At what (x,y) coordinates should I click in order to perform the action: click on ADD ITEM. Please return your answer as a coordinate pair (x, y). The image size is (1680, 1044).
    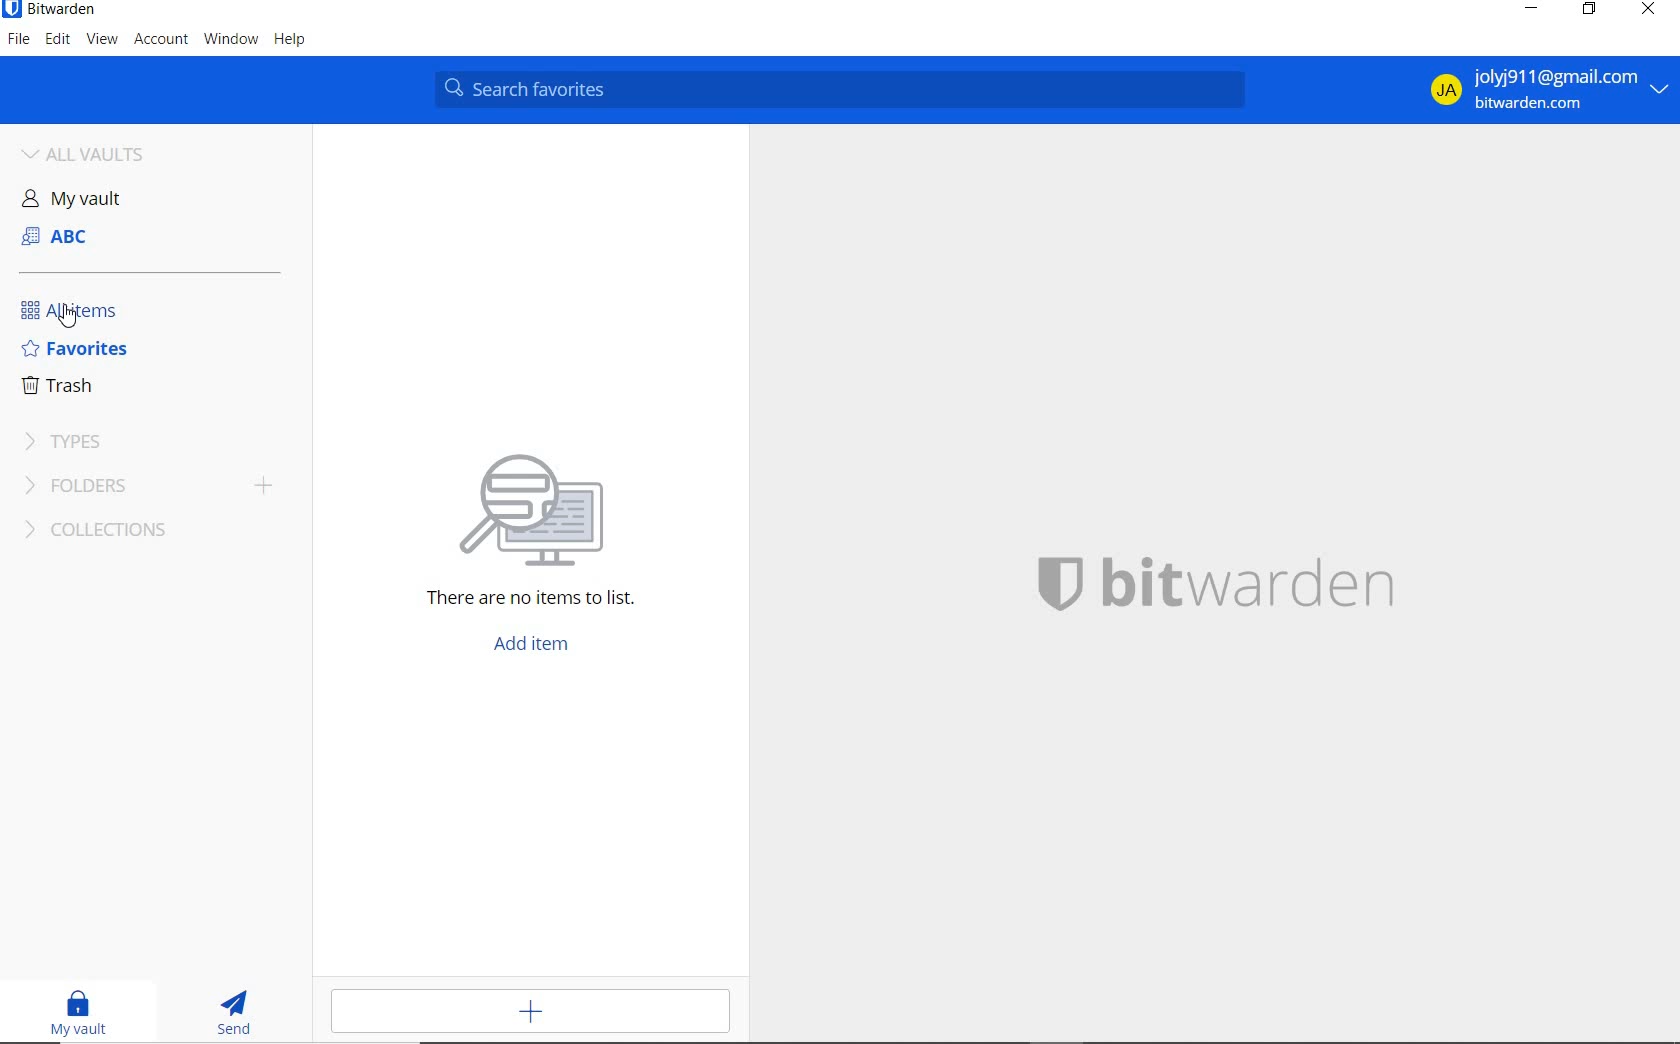
    Looking at the image, I should click on (538, 645).